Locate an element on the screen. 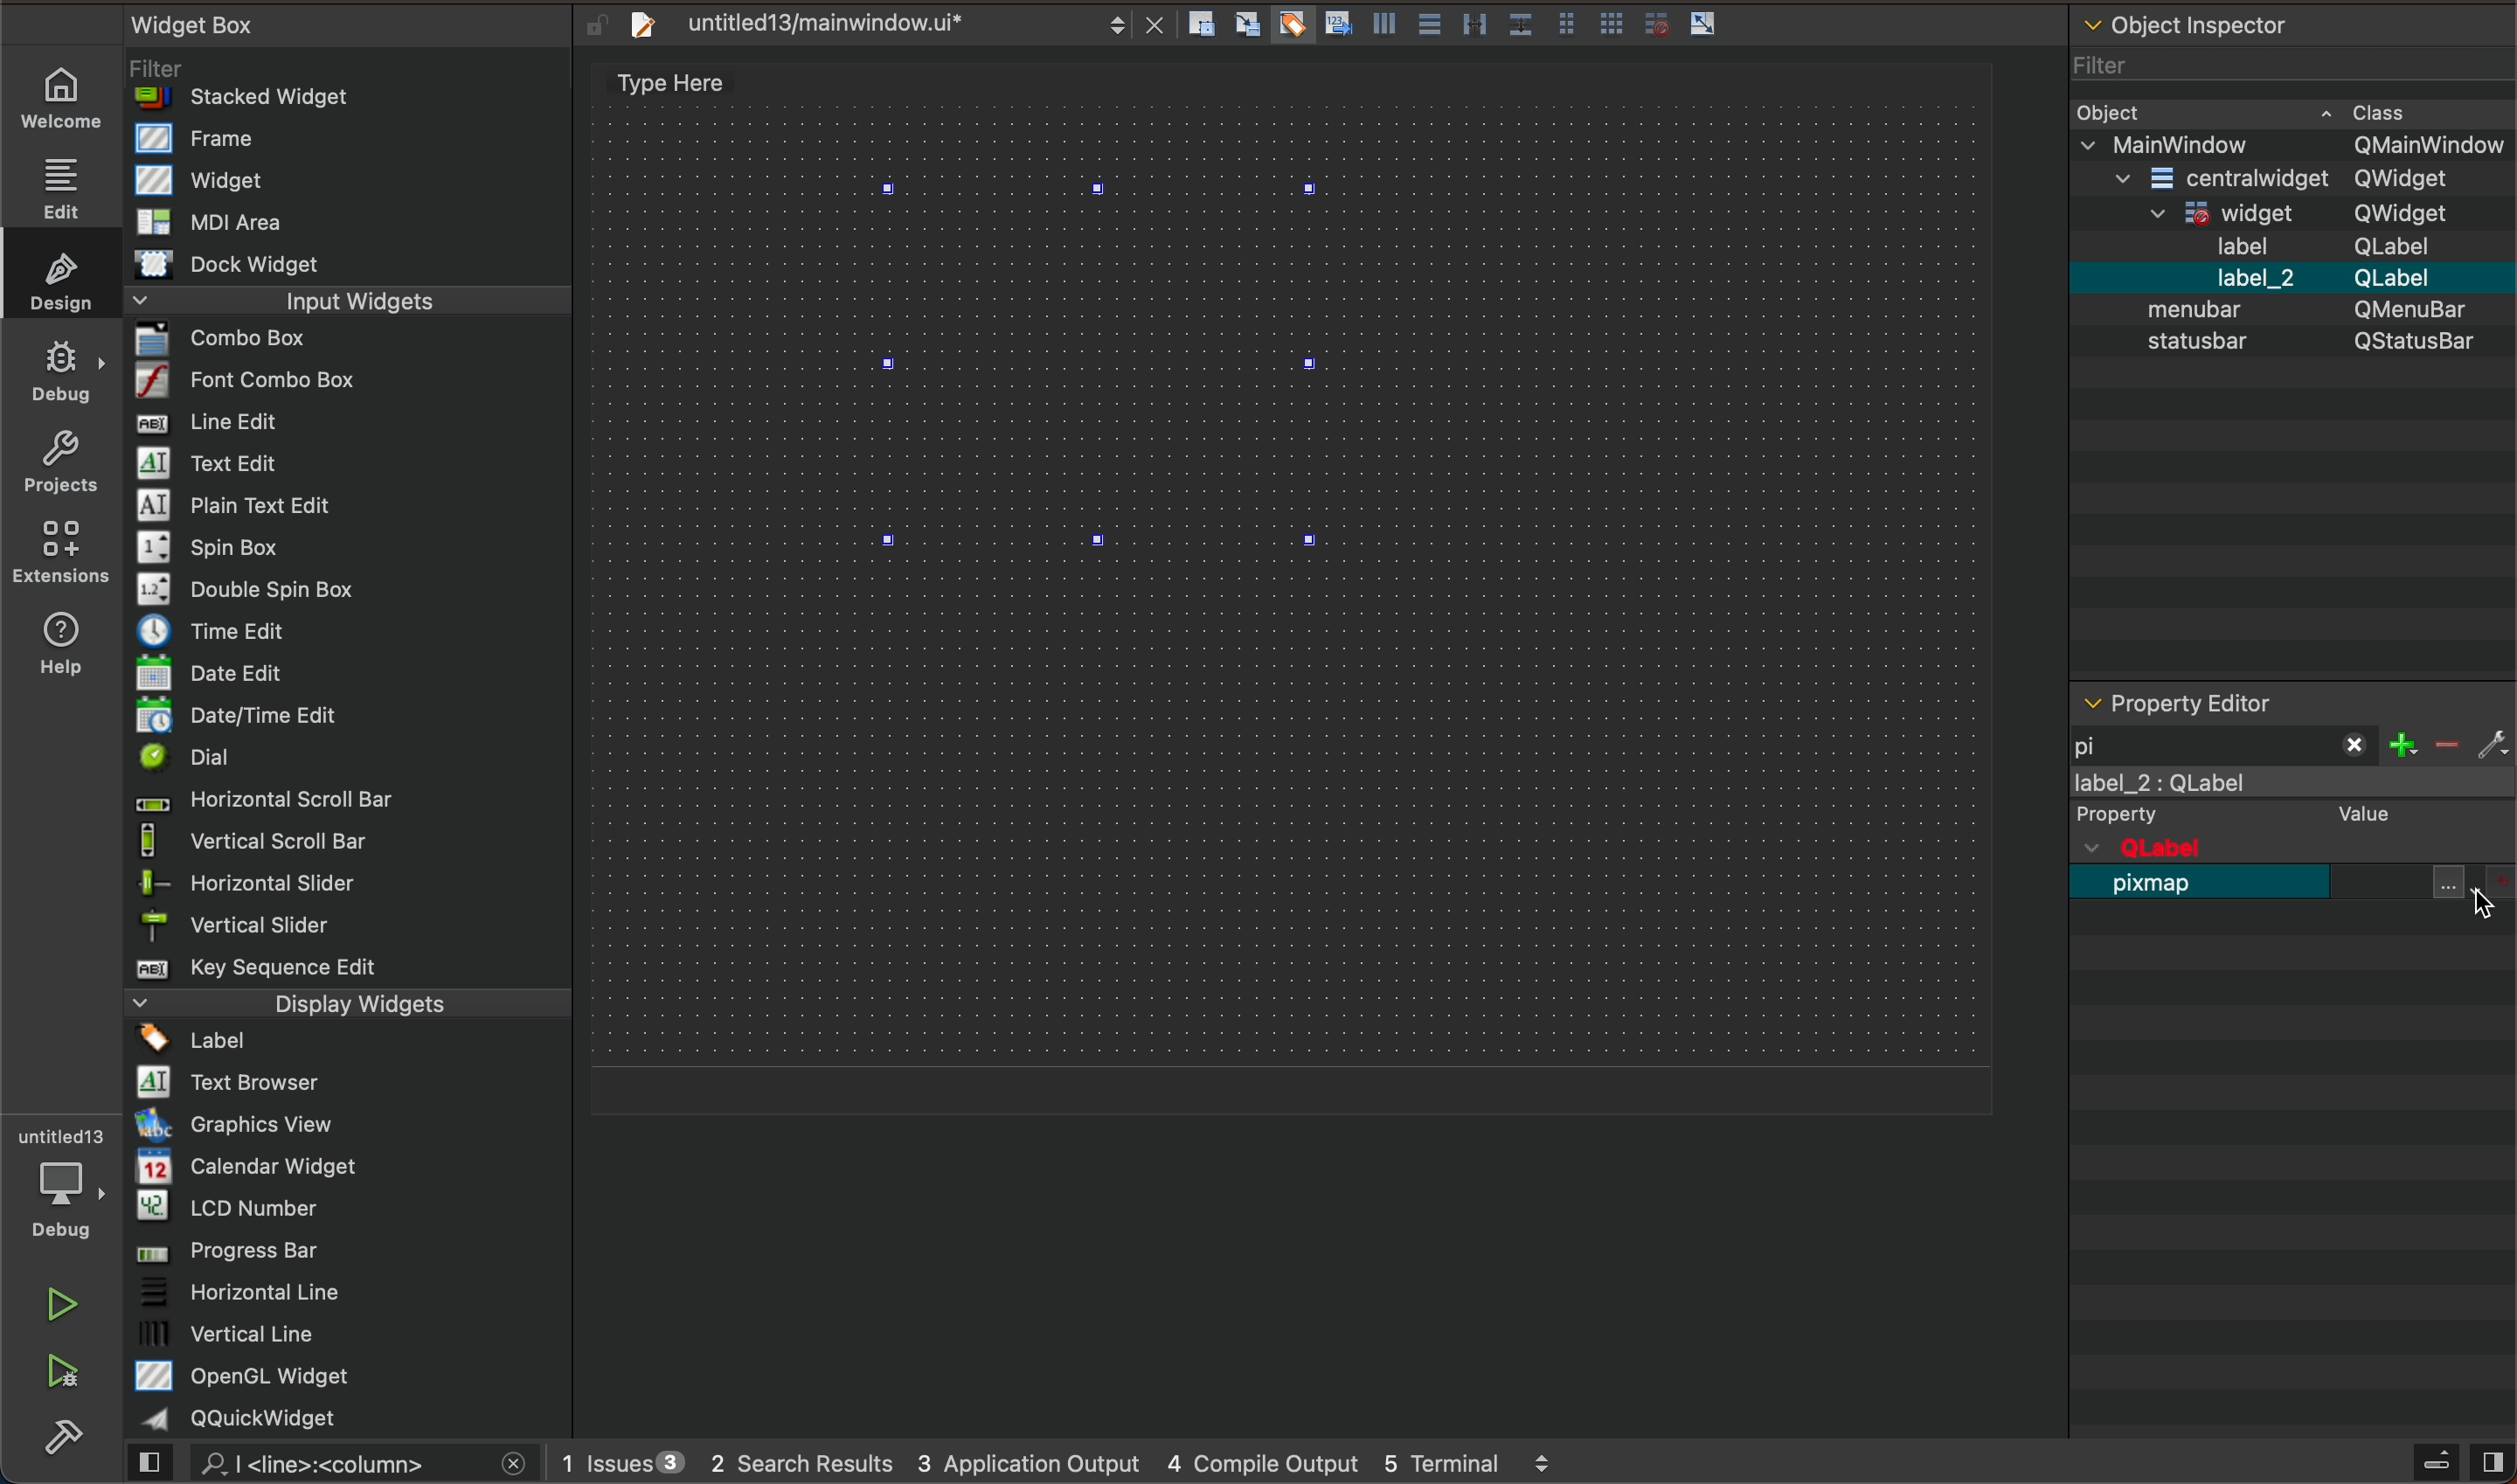  file tab is located at coordinates (889, 29).